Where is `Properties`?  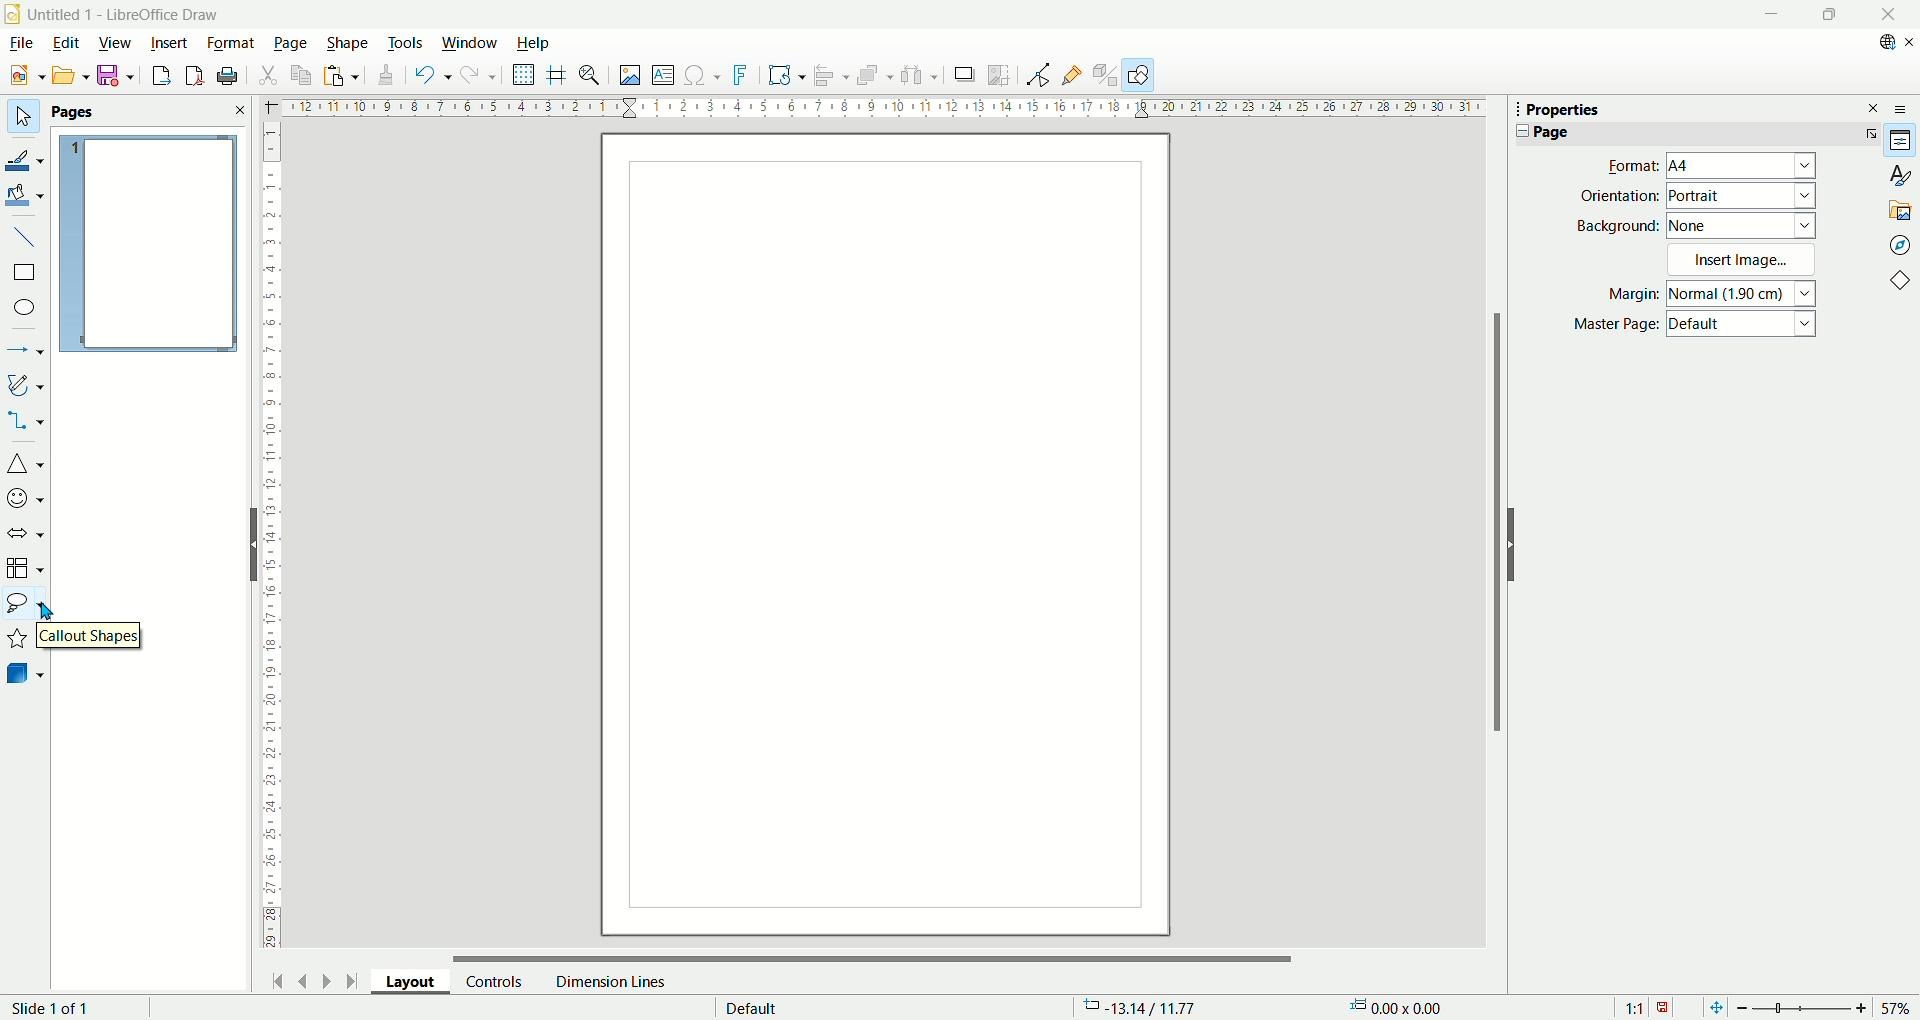 Properties is located at coordinates (1563, 110).